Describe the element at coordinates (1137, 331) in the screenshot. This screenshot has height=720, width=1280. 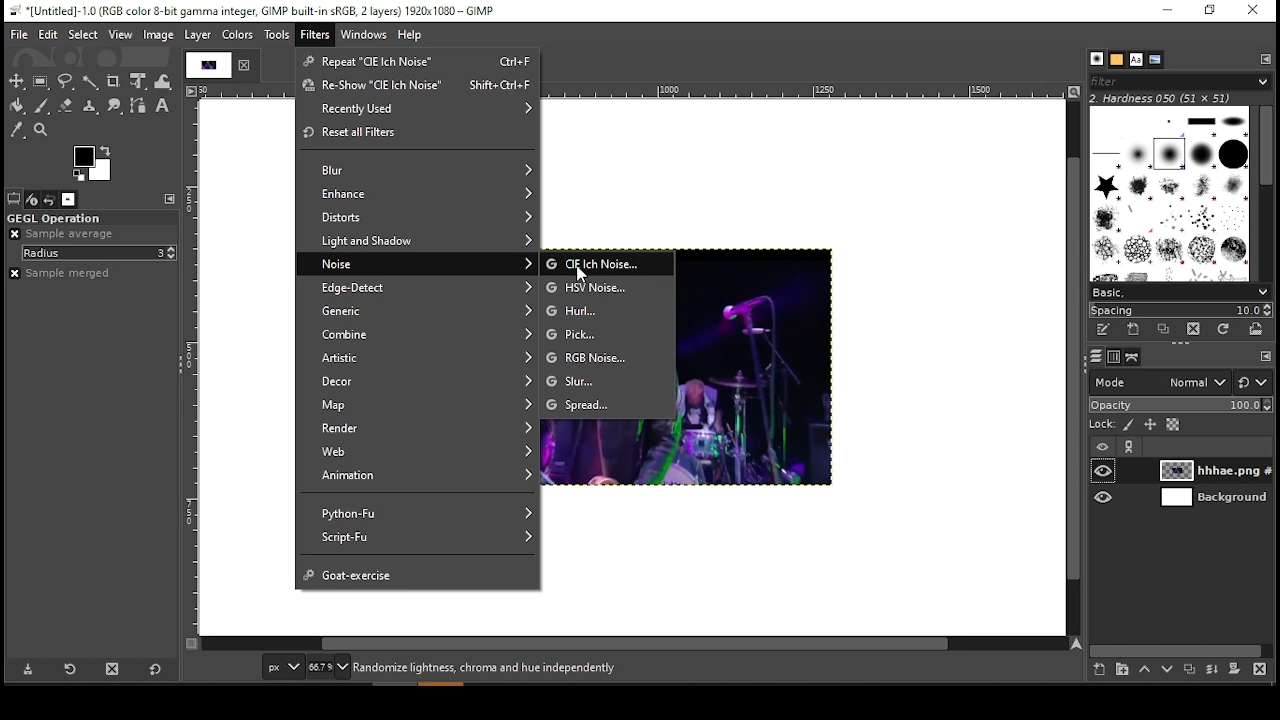
I see `create a new brush` at that location.